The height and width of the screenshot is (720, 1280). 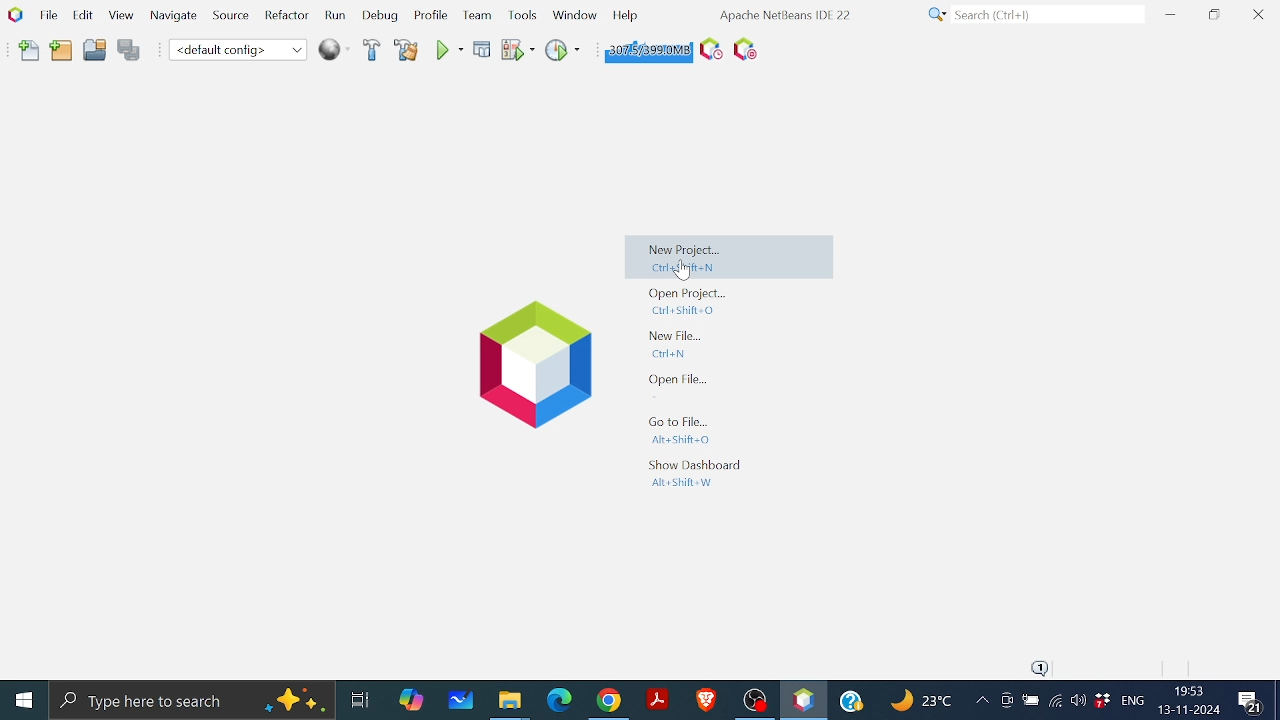 I want to click on Volume, so click(x=1078, y=702).